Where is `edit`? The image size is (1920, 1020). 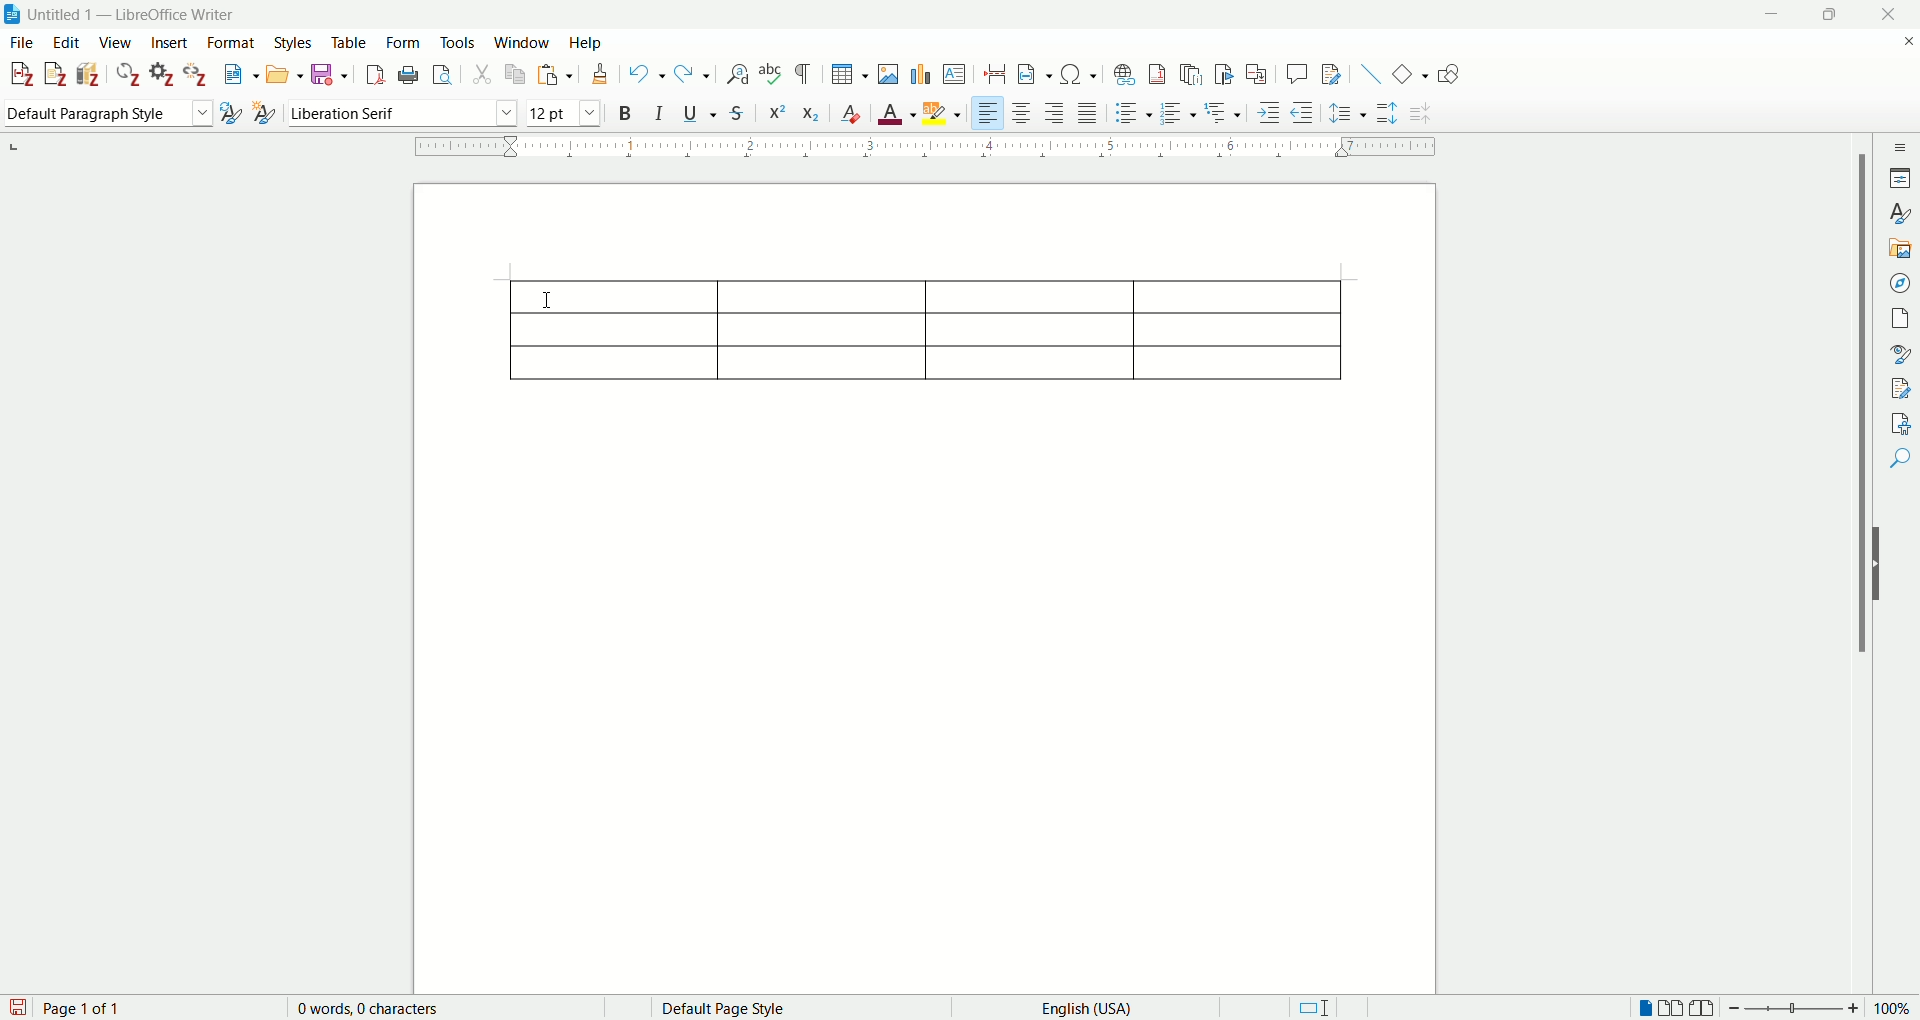 edit is located at coordinates (69, 41).